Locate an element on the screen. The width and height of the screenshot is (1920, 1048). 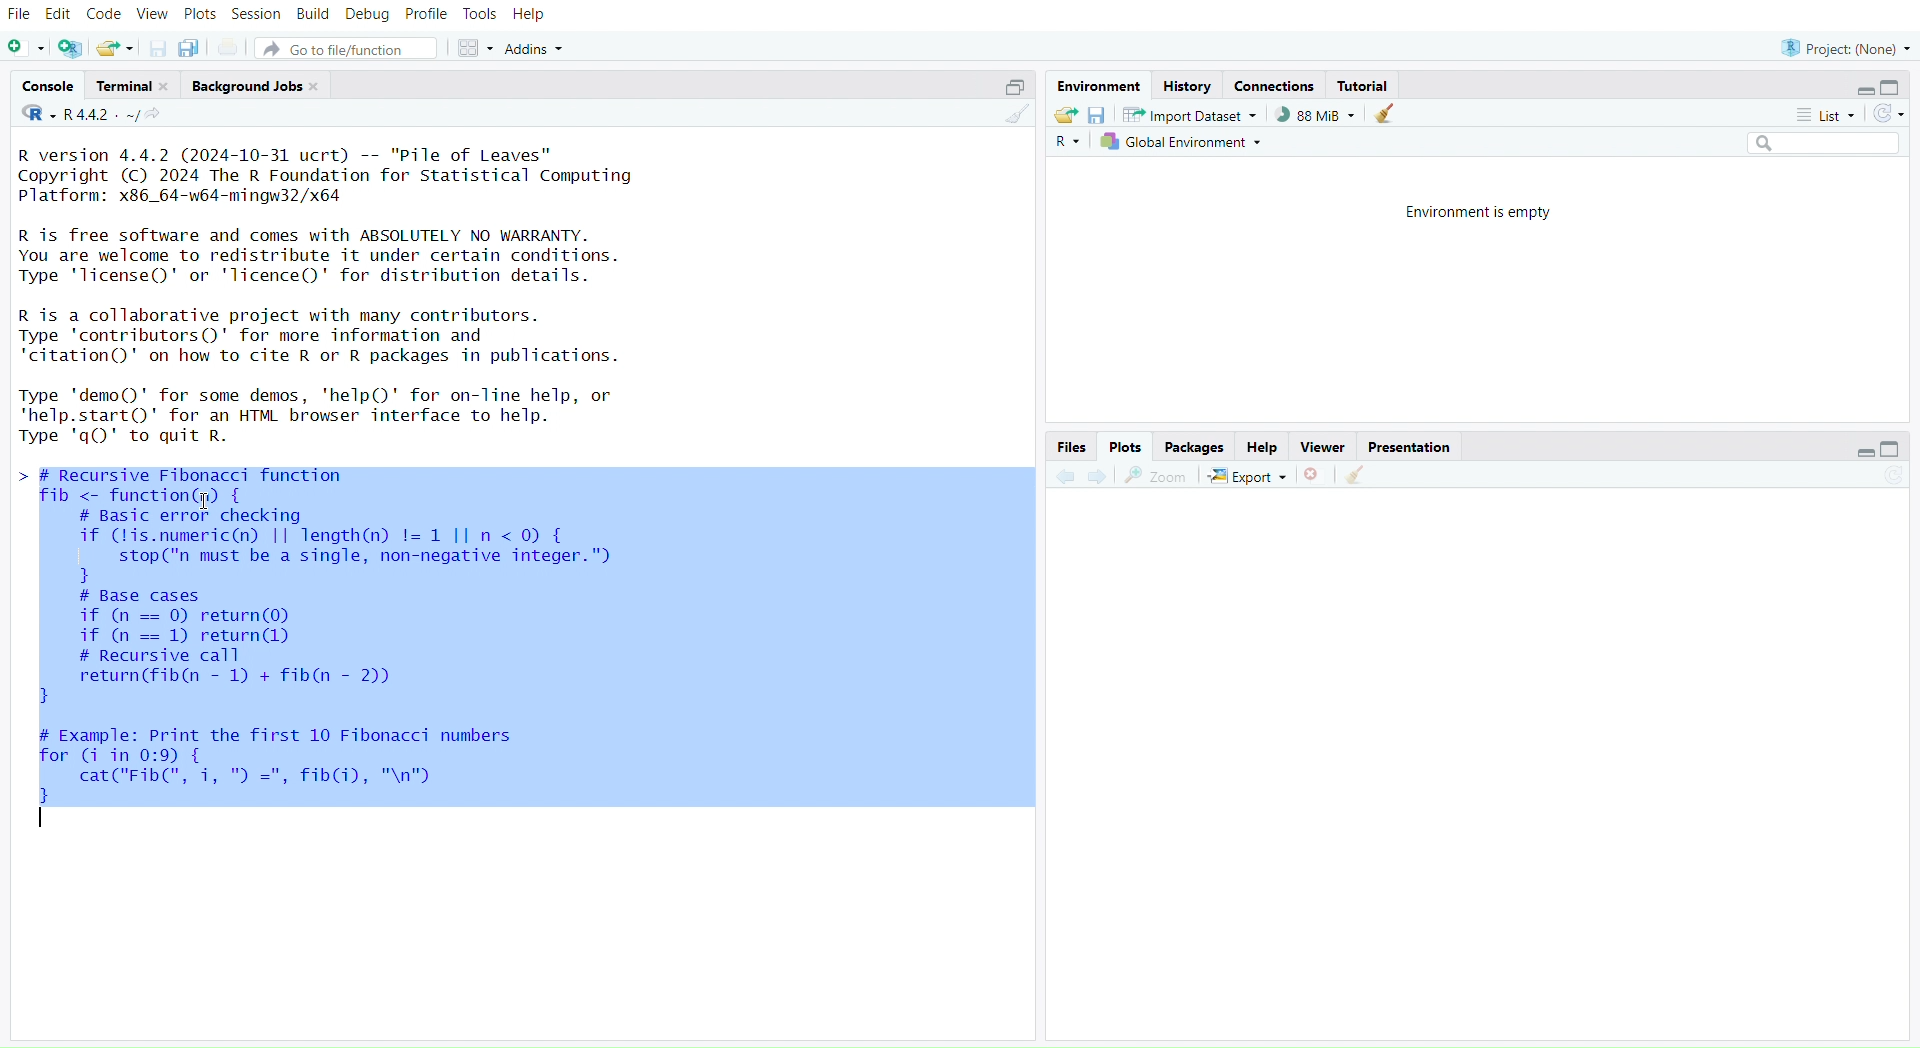
export is located at coordinates (1249, 478).